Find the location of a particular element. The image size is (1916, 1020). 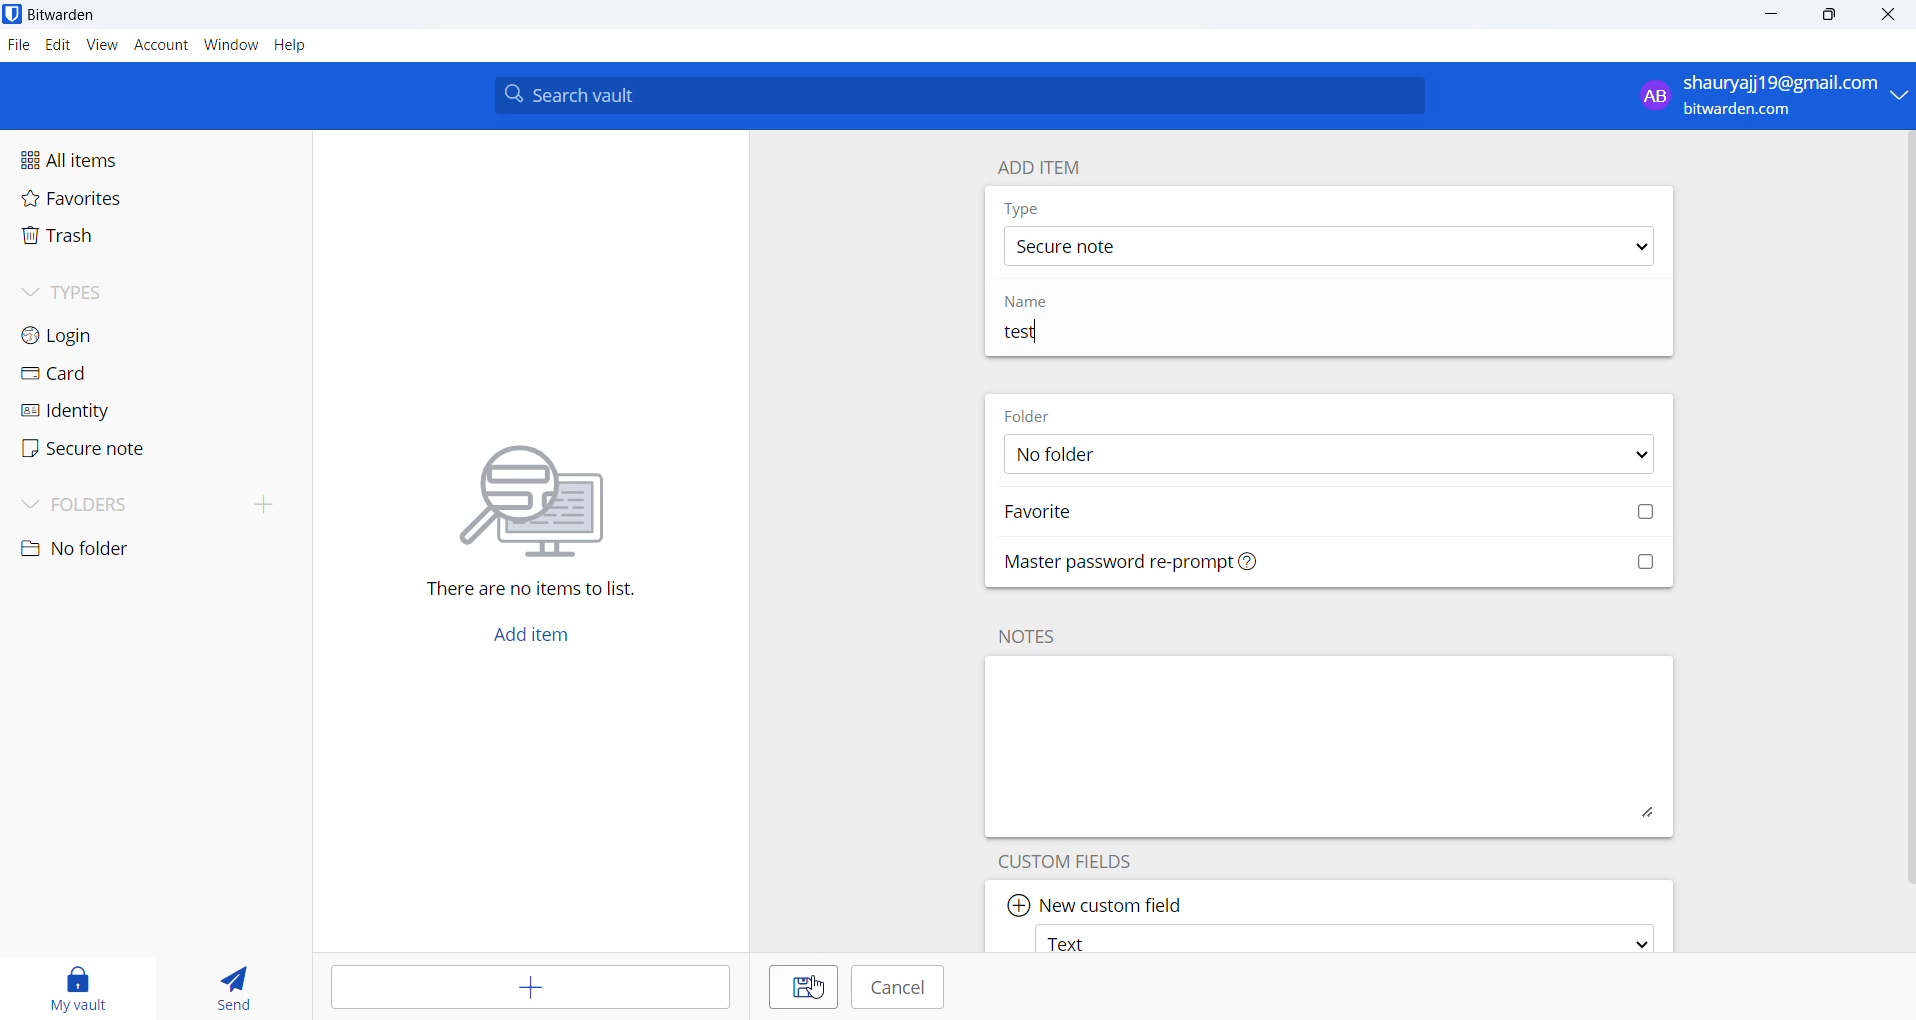

new field options is located at coordinates (1341, 938).